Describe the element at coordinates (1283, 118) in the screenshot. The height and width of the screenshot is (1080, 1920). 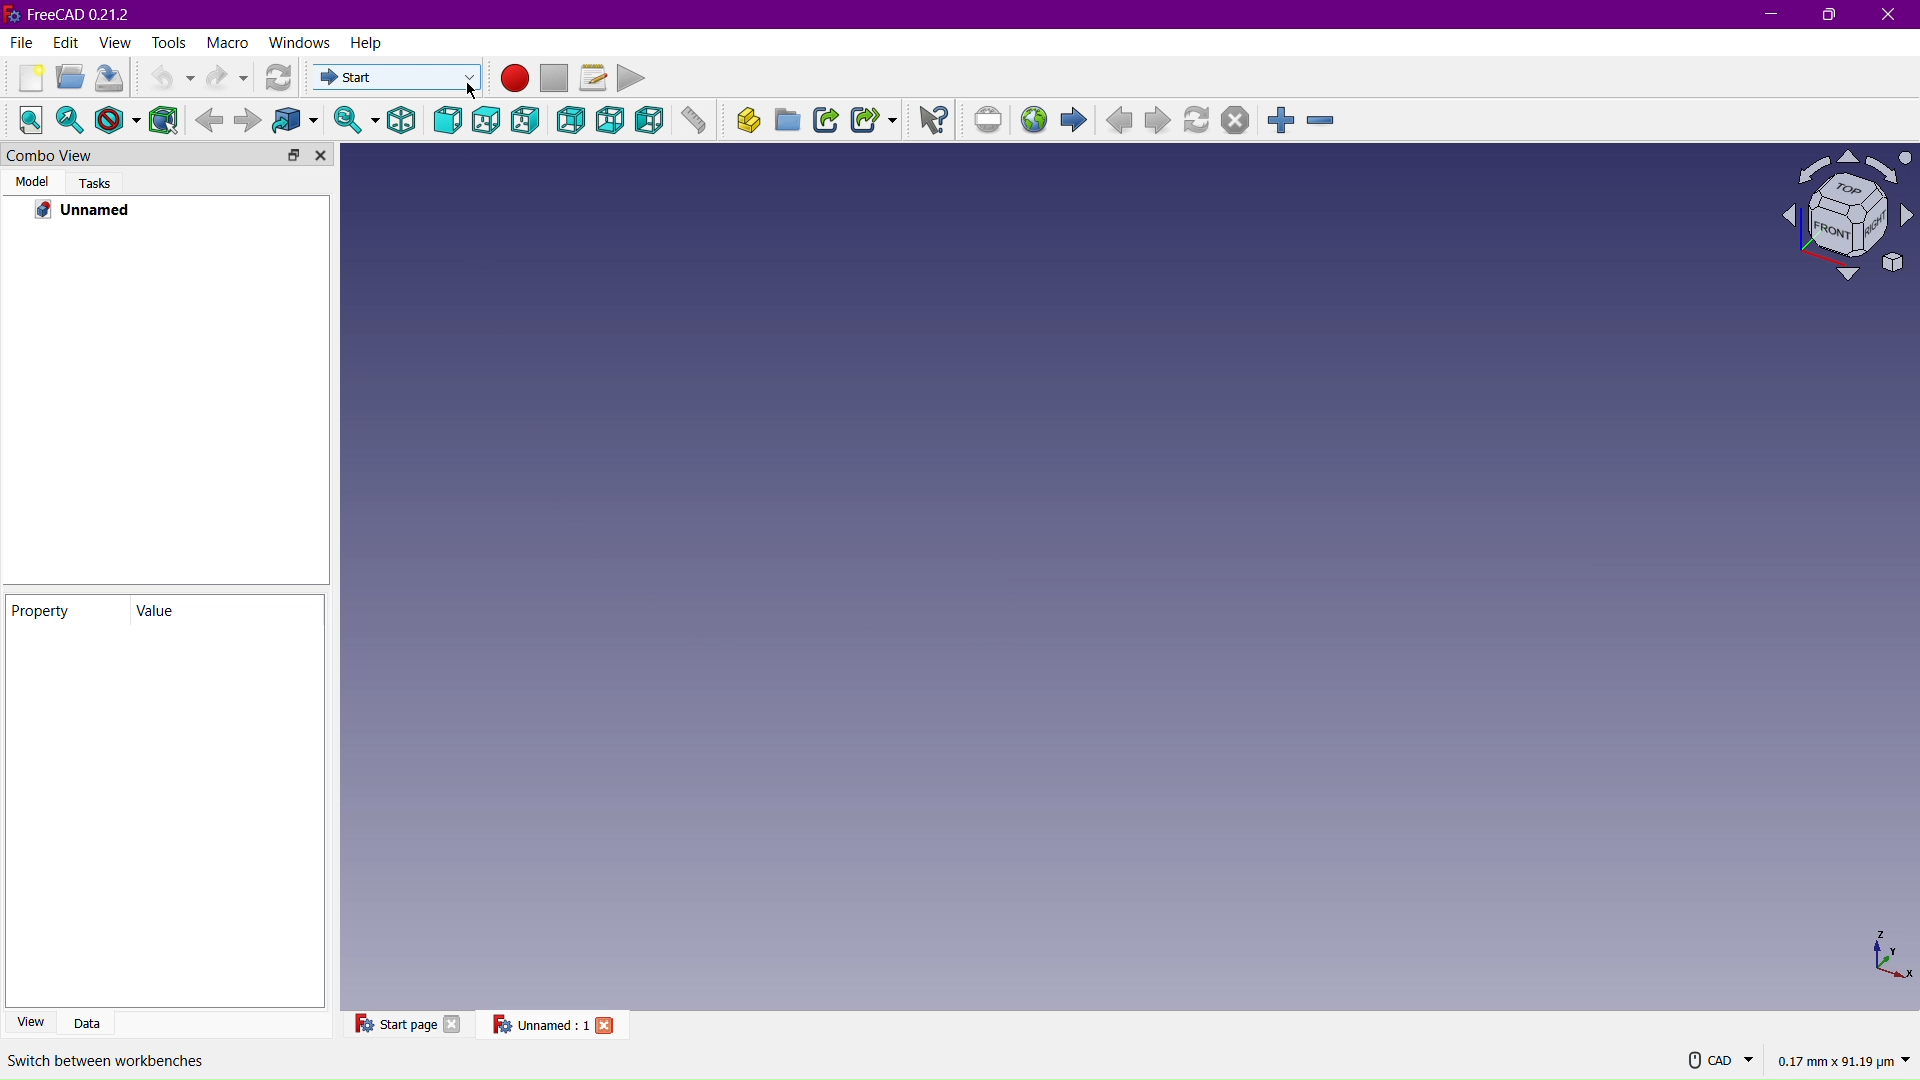
I see `Zoom In` at that location.